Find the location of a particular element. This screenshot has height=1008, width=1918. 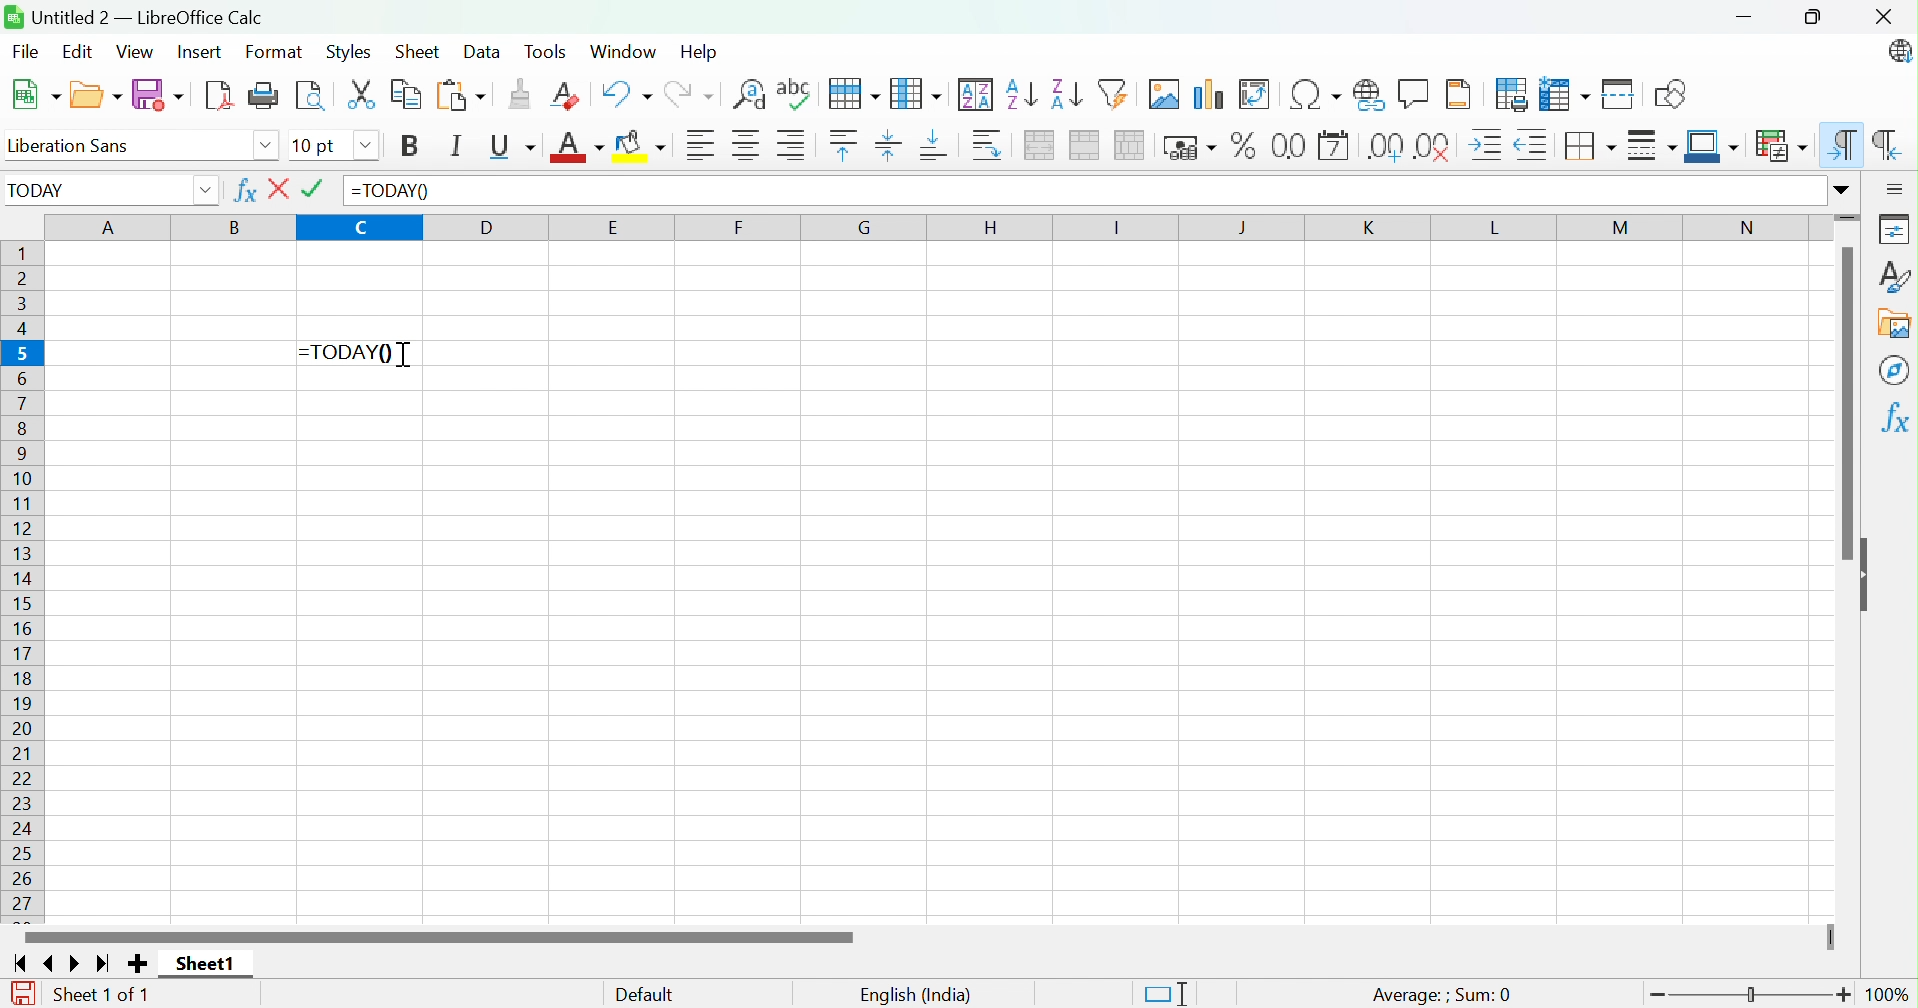

Zoom in is located at coordinates (1847, 995).